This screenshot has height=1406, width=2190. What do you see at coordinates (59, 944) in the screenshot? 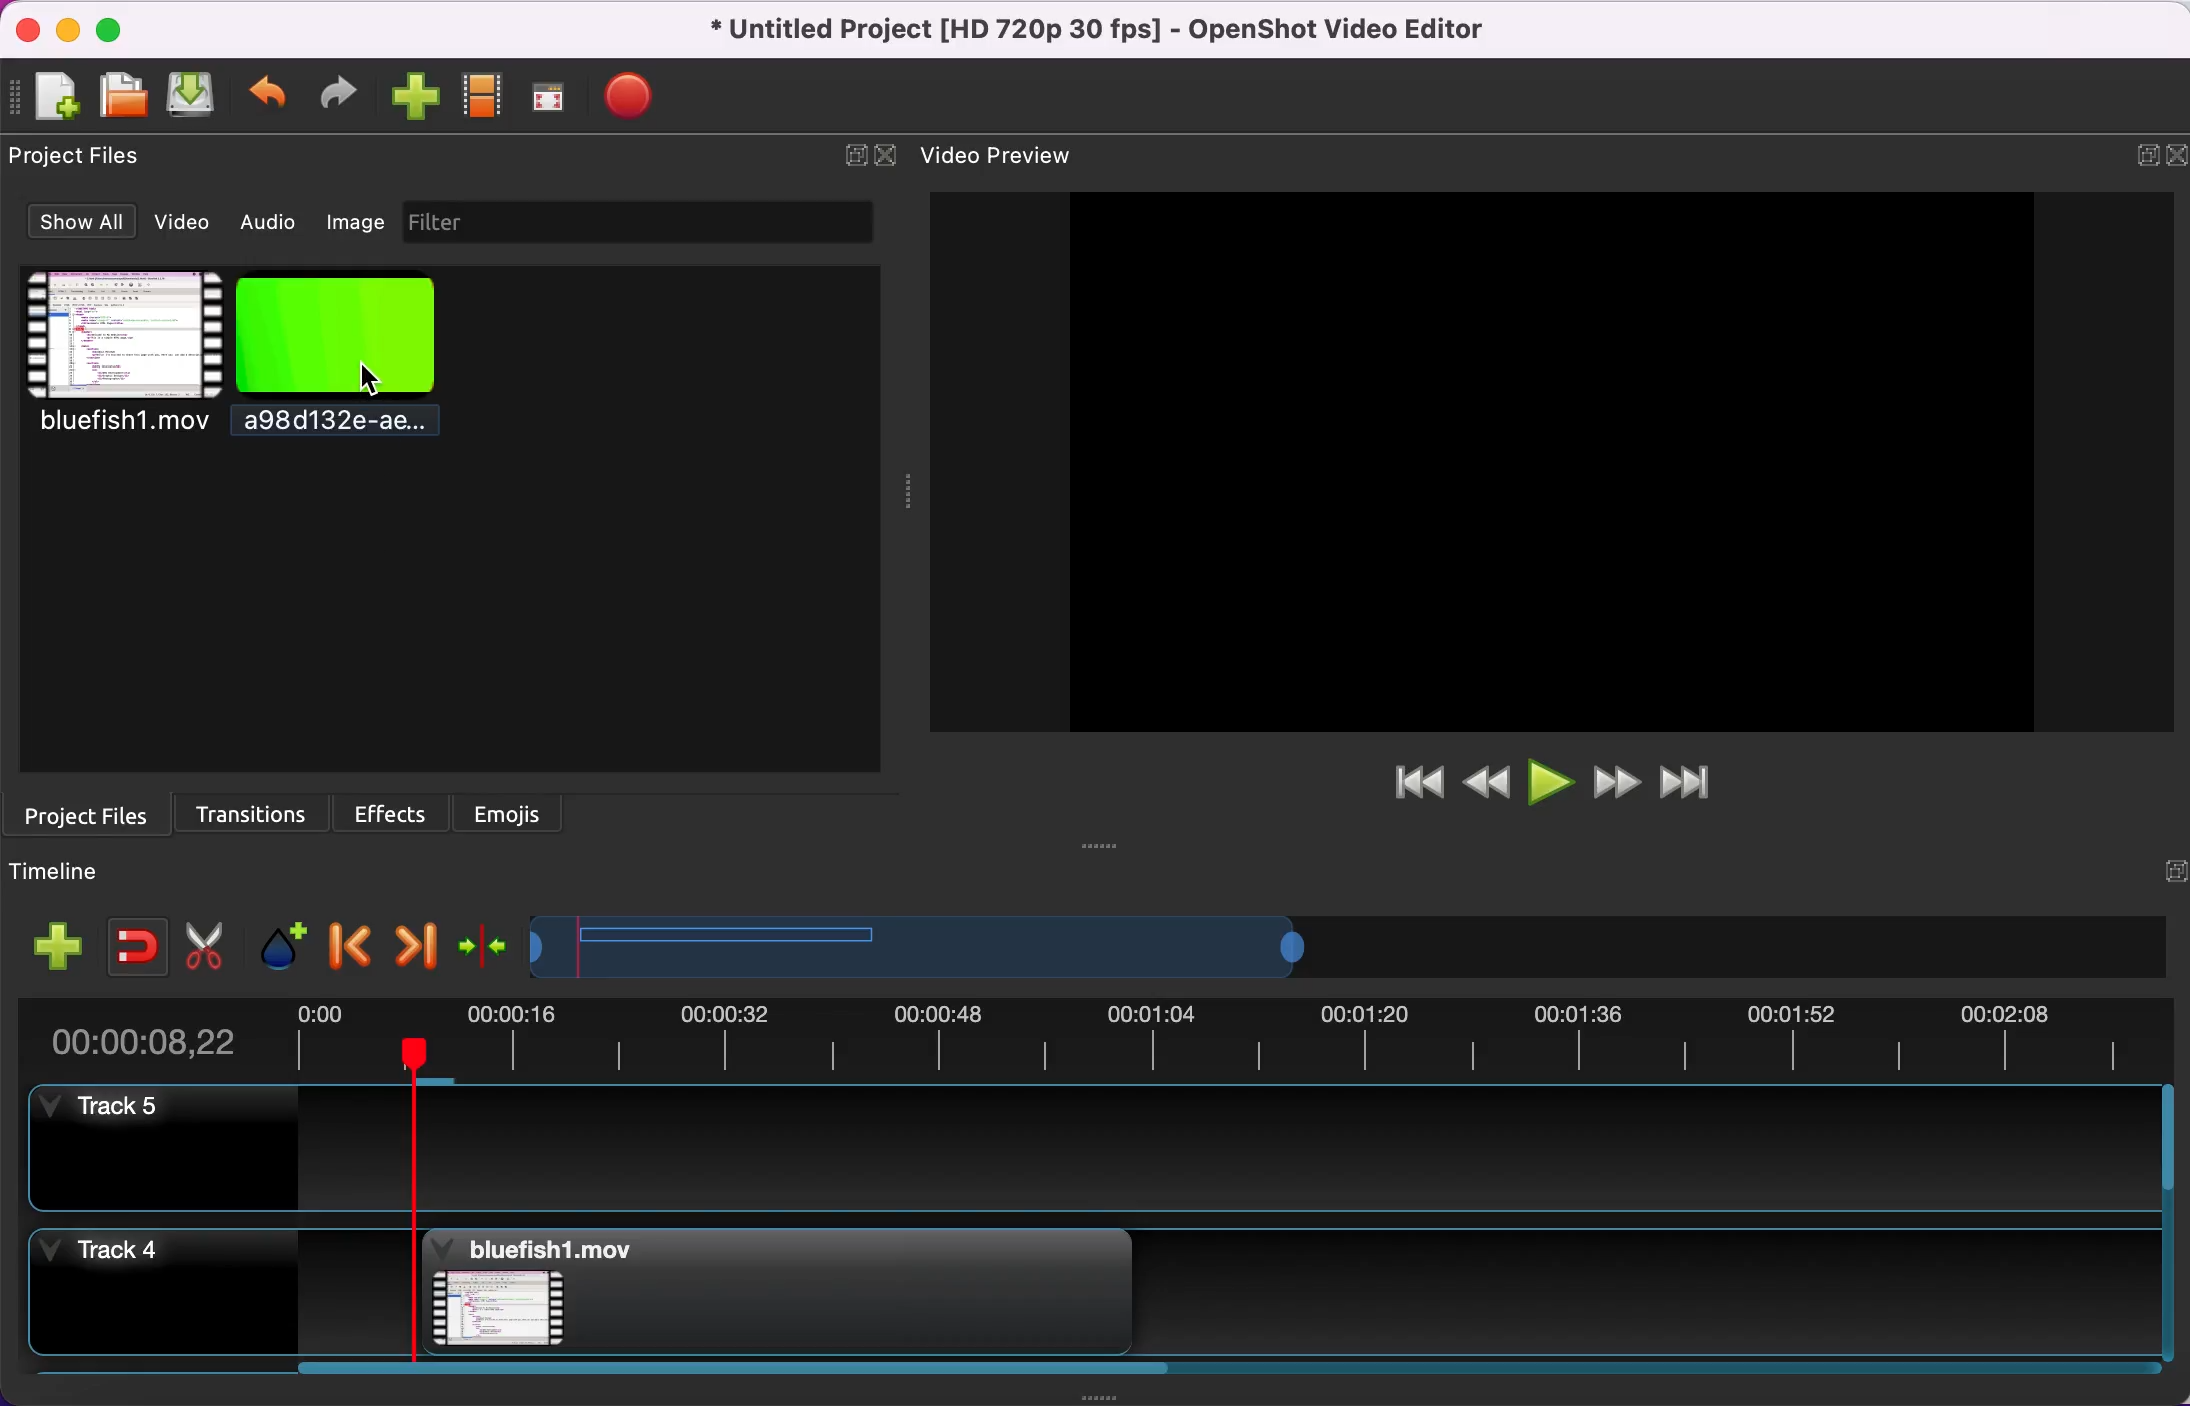
I see `add track` at bounding box center [59, 944].